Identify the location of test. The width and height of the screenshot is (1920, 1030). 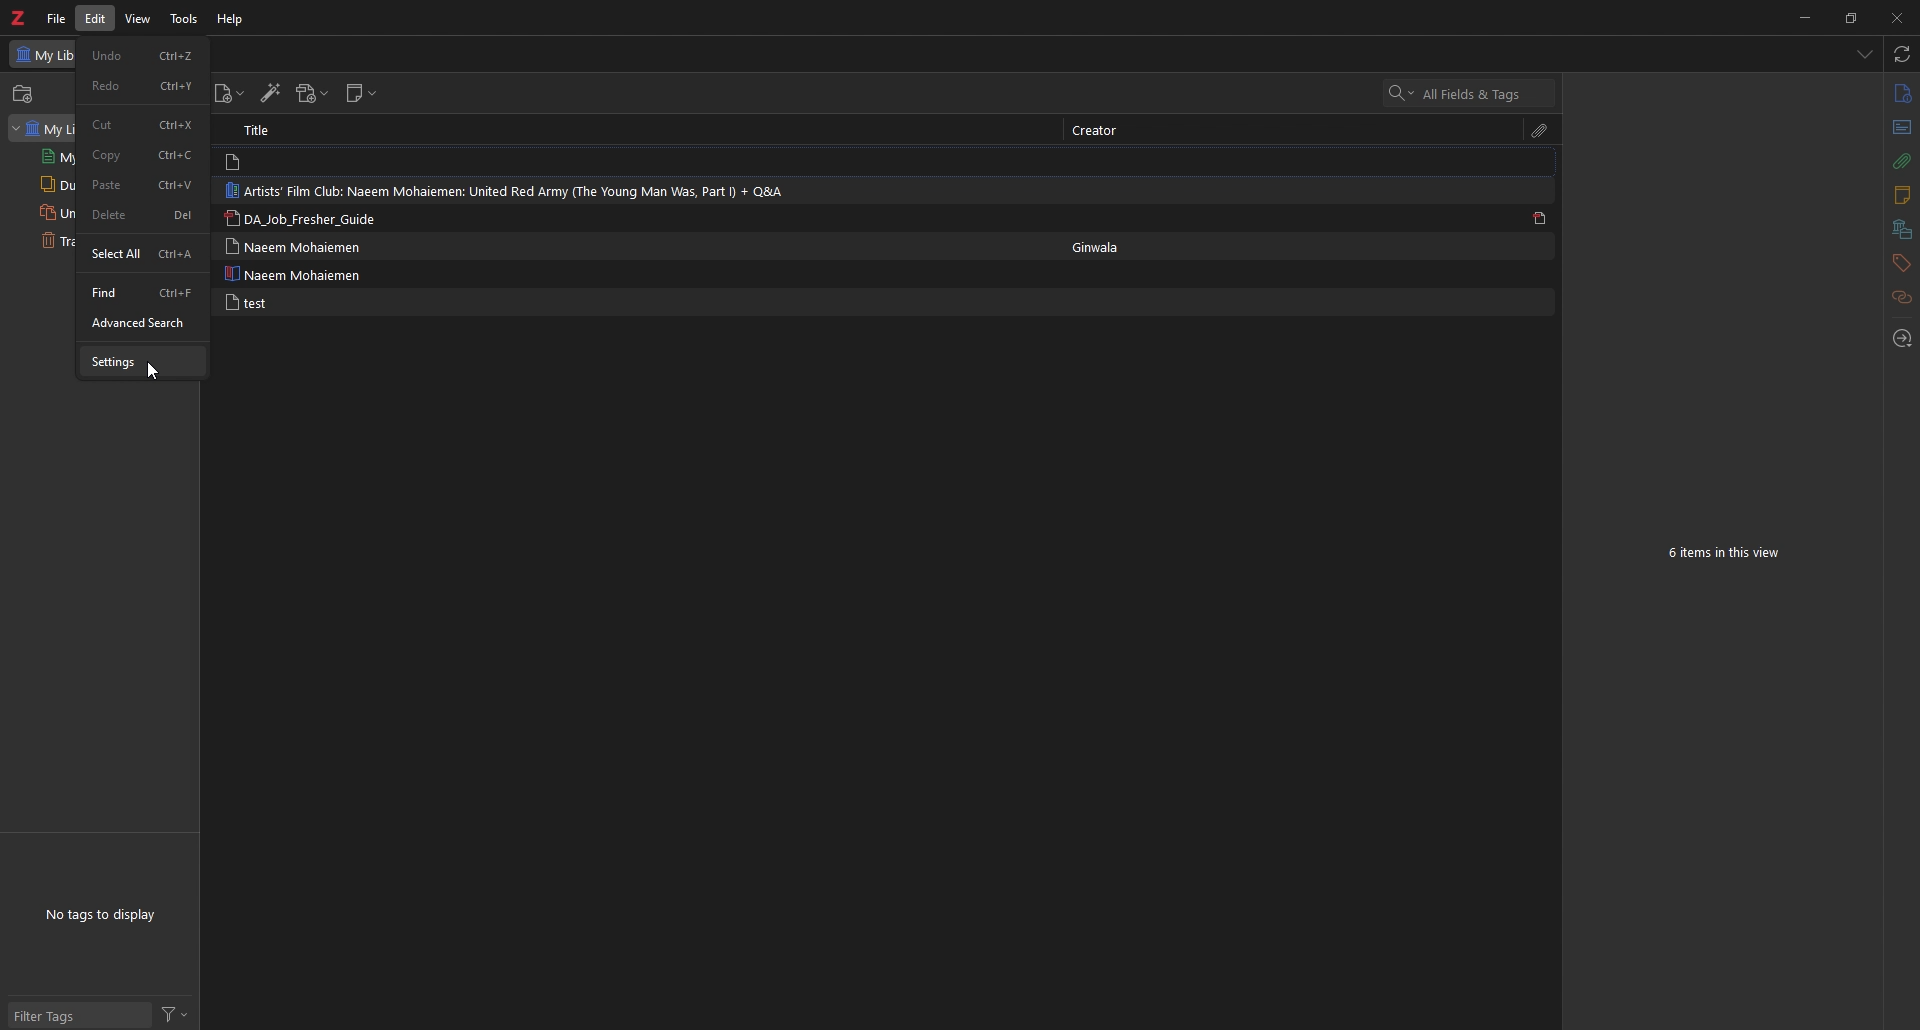
(244, 302).